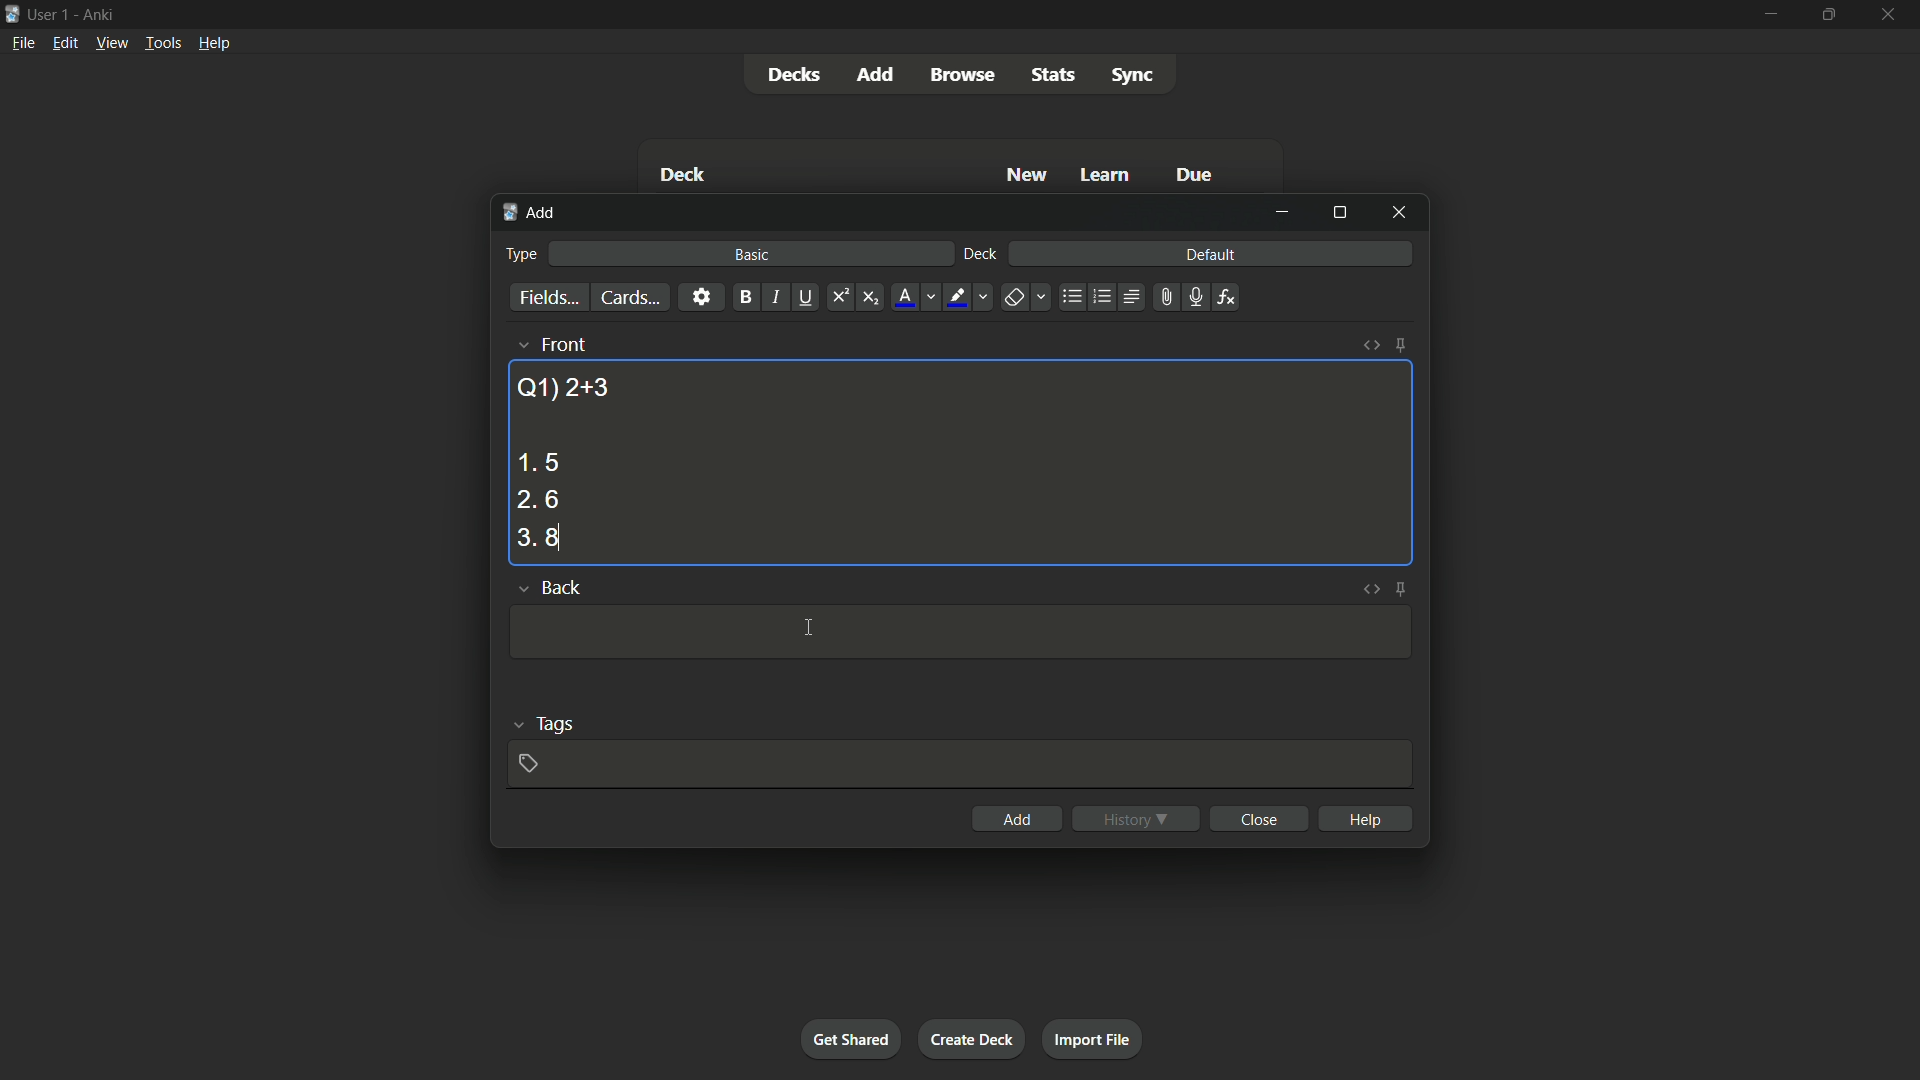  What do you see at coordinates (1890, 14) in the screenshot?
I see `close app` at bounding box center [1890, 14].